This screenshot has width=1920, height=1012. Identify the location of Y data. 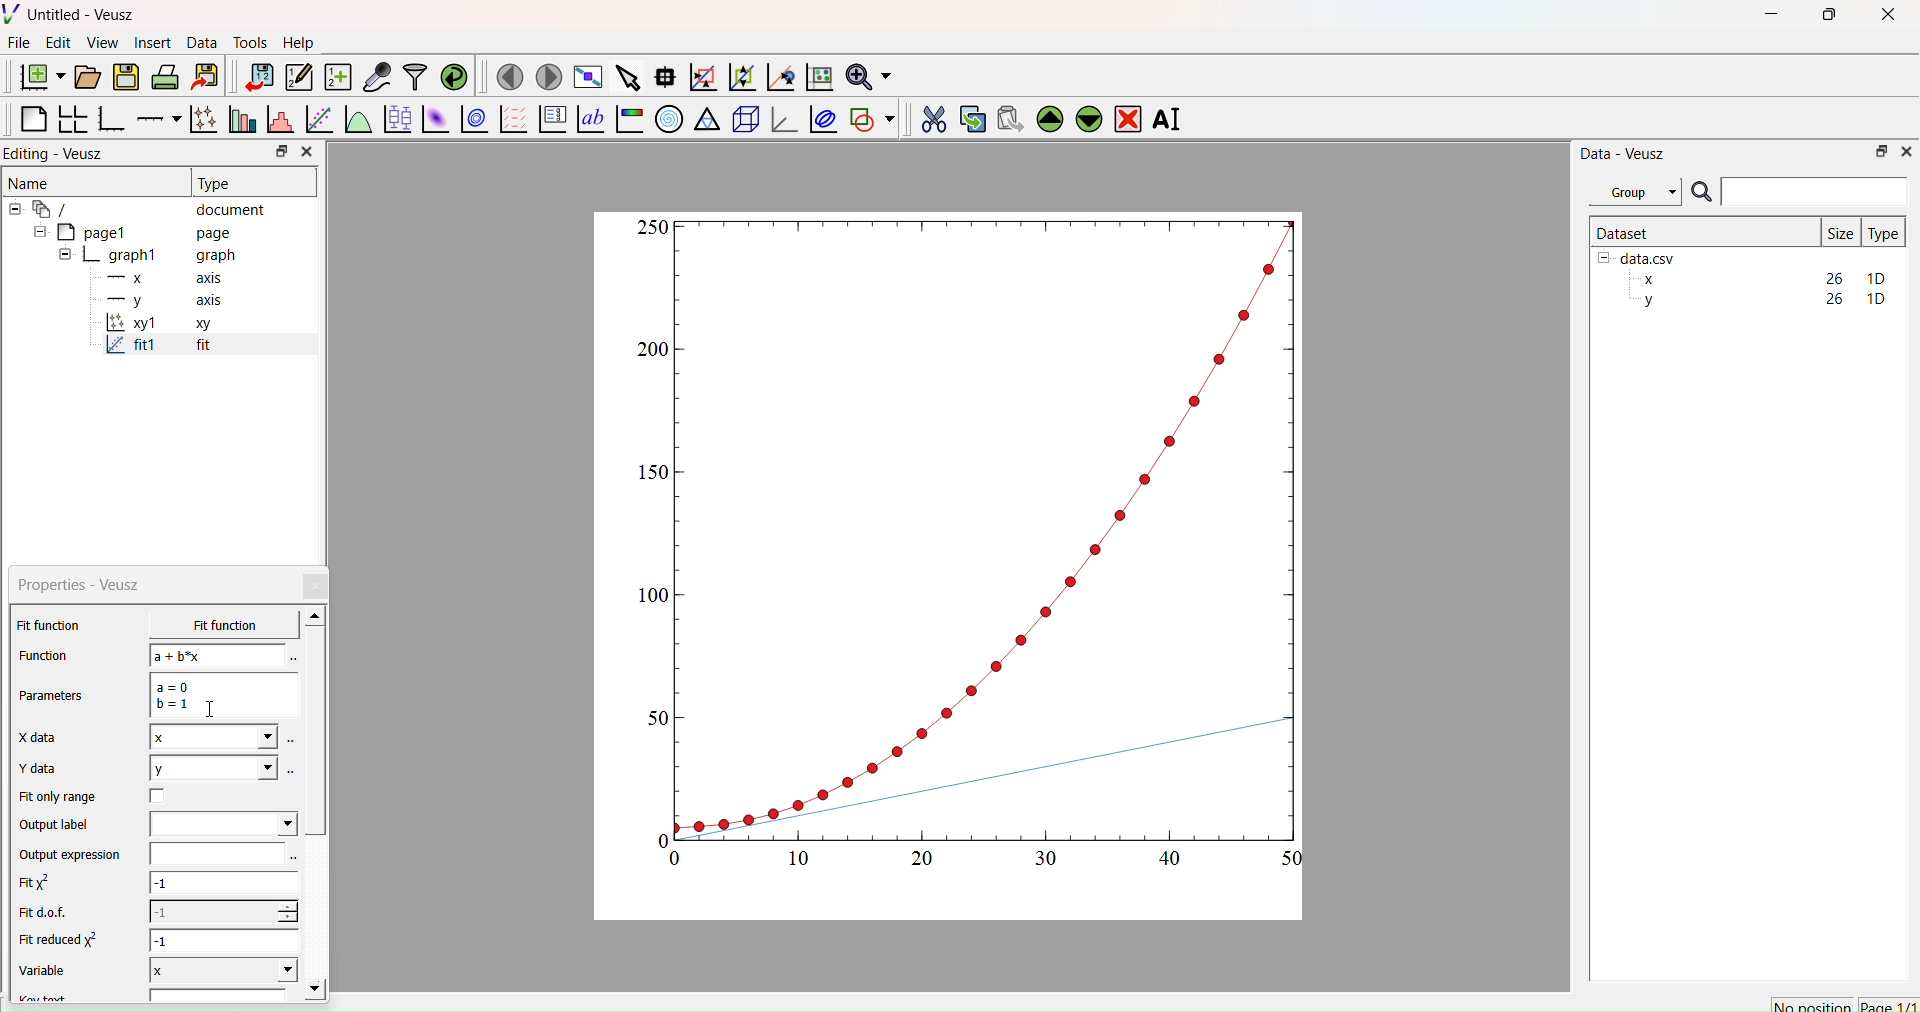
(44, 770).